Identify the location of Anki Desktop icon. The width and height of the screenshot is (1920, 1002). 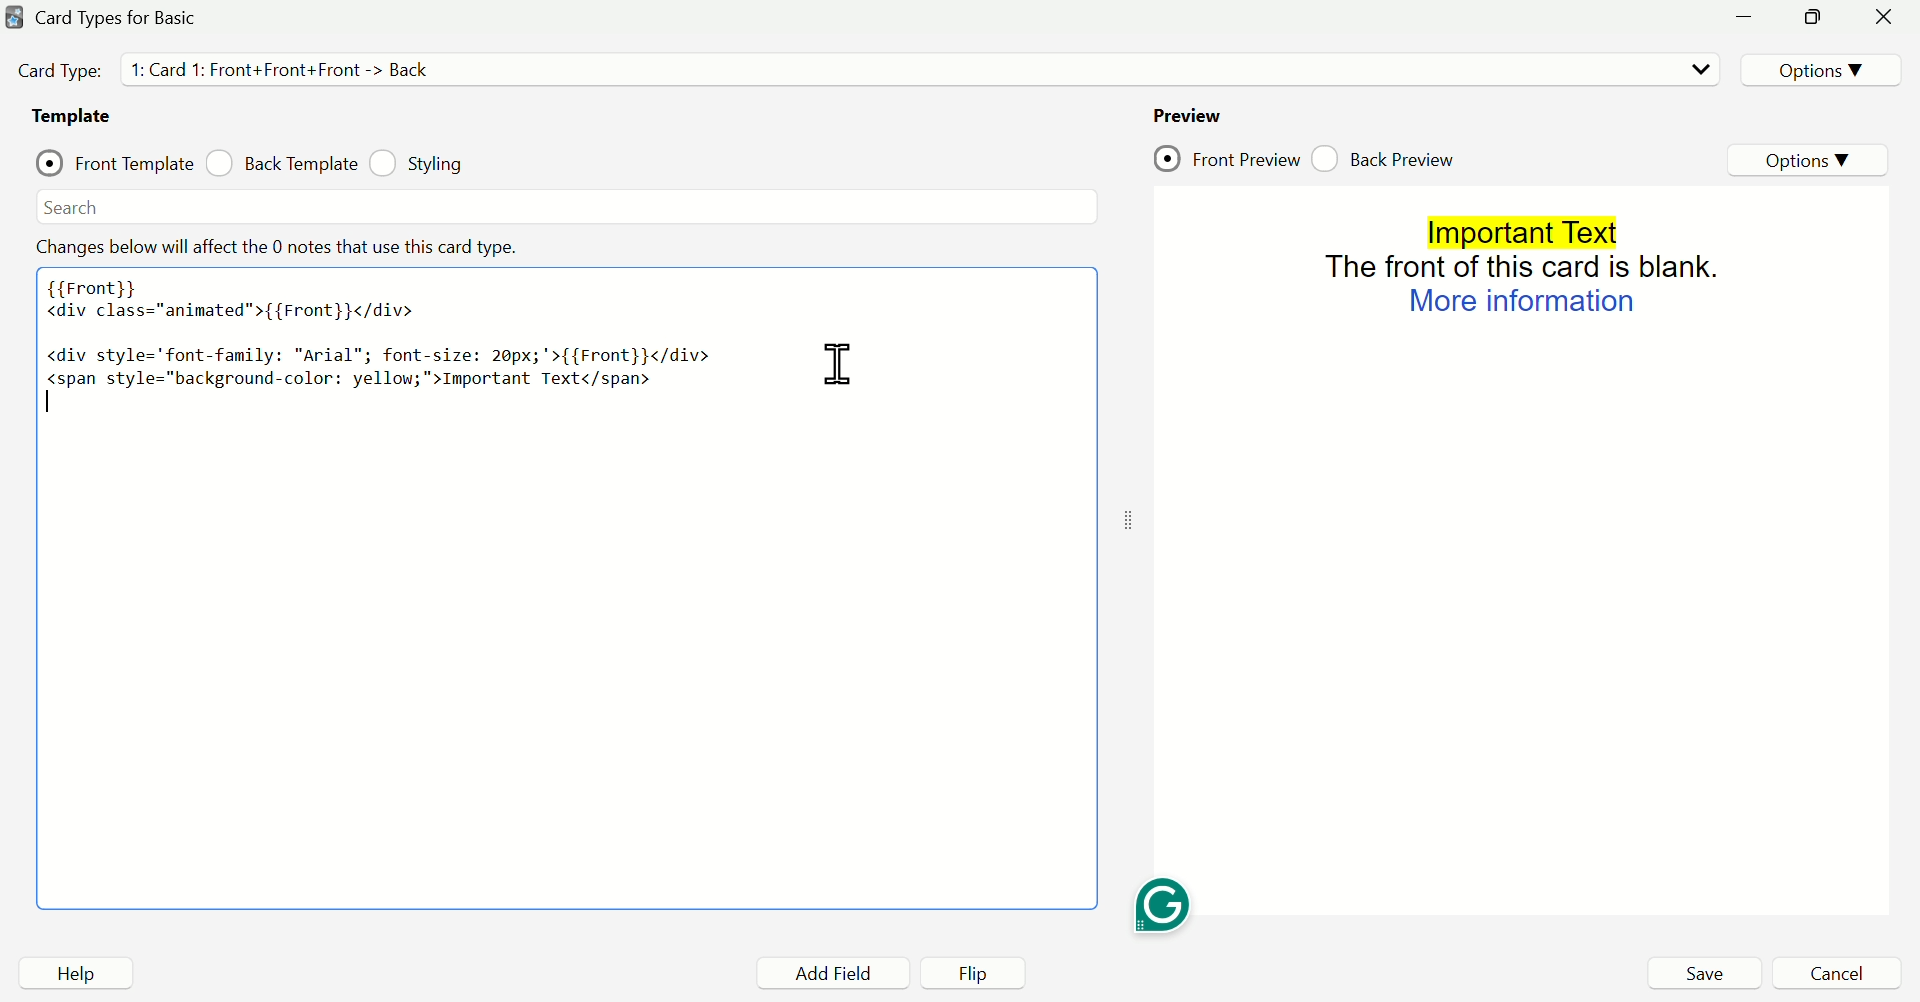
(15, 17).